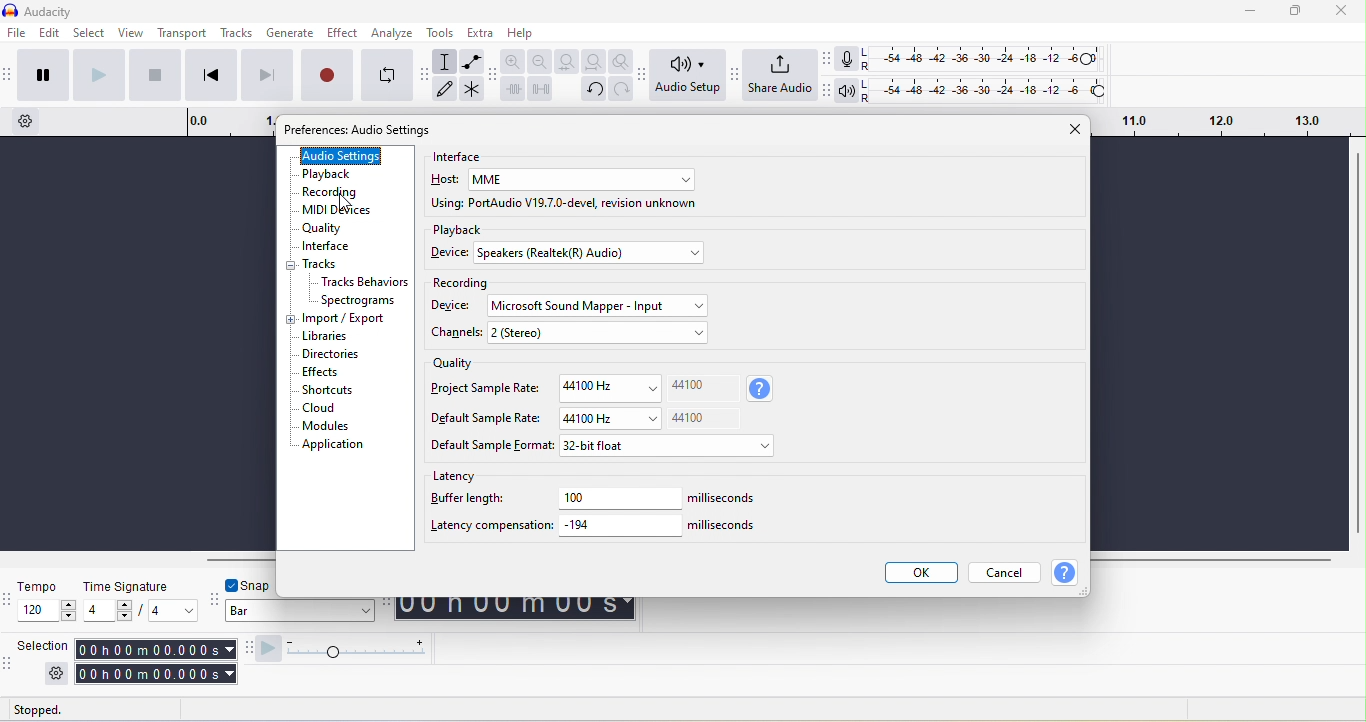  What do you see at coordinates (287, 34) in the screenshot?
I see `generate` at bounding box center [287, 34].